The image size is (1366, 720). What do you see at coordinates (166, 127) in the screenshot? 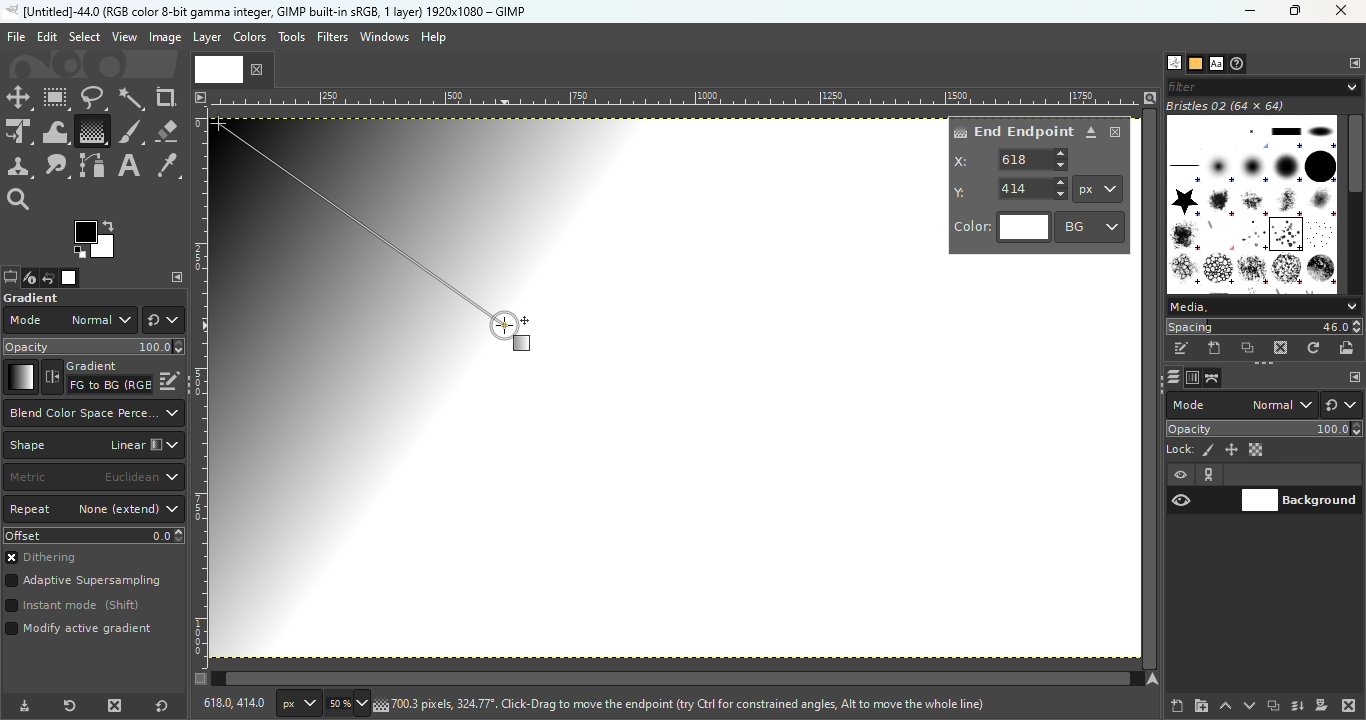
I see `Eraser tool` at bounding box center [166, 127].